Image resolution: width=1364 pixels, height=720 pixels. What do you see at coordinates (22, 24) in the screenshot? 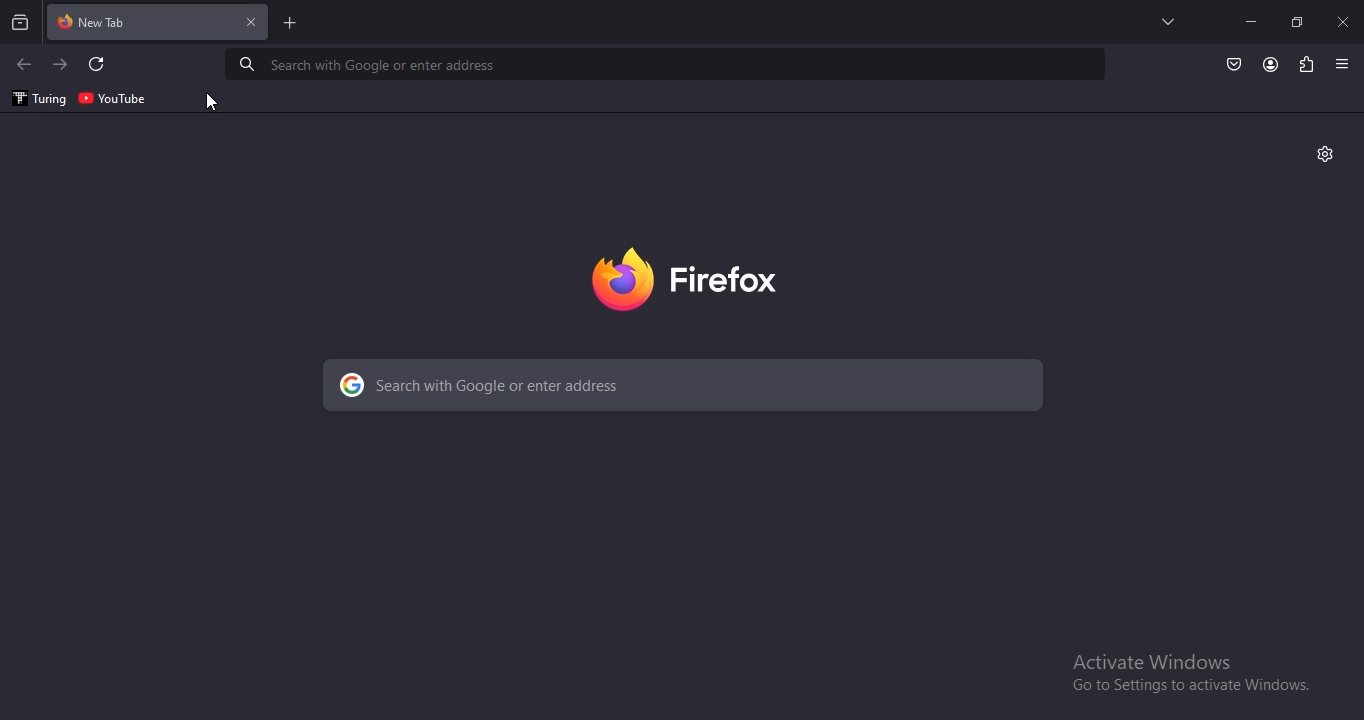
I see `search all recent and current tabs` at bounding box center [22, 24].